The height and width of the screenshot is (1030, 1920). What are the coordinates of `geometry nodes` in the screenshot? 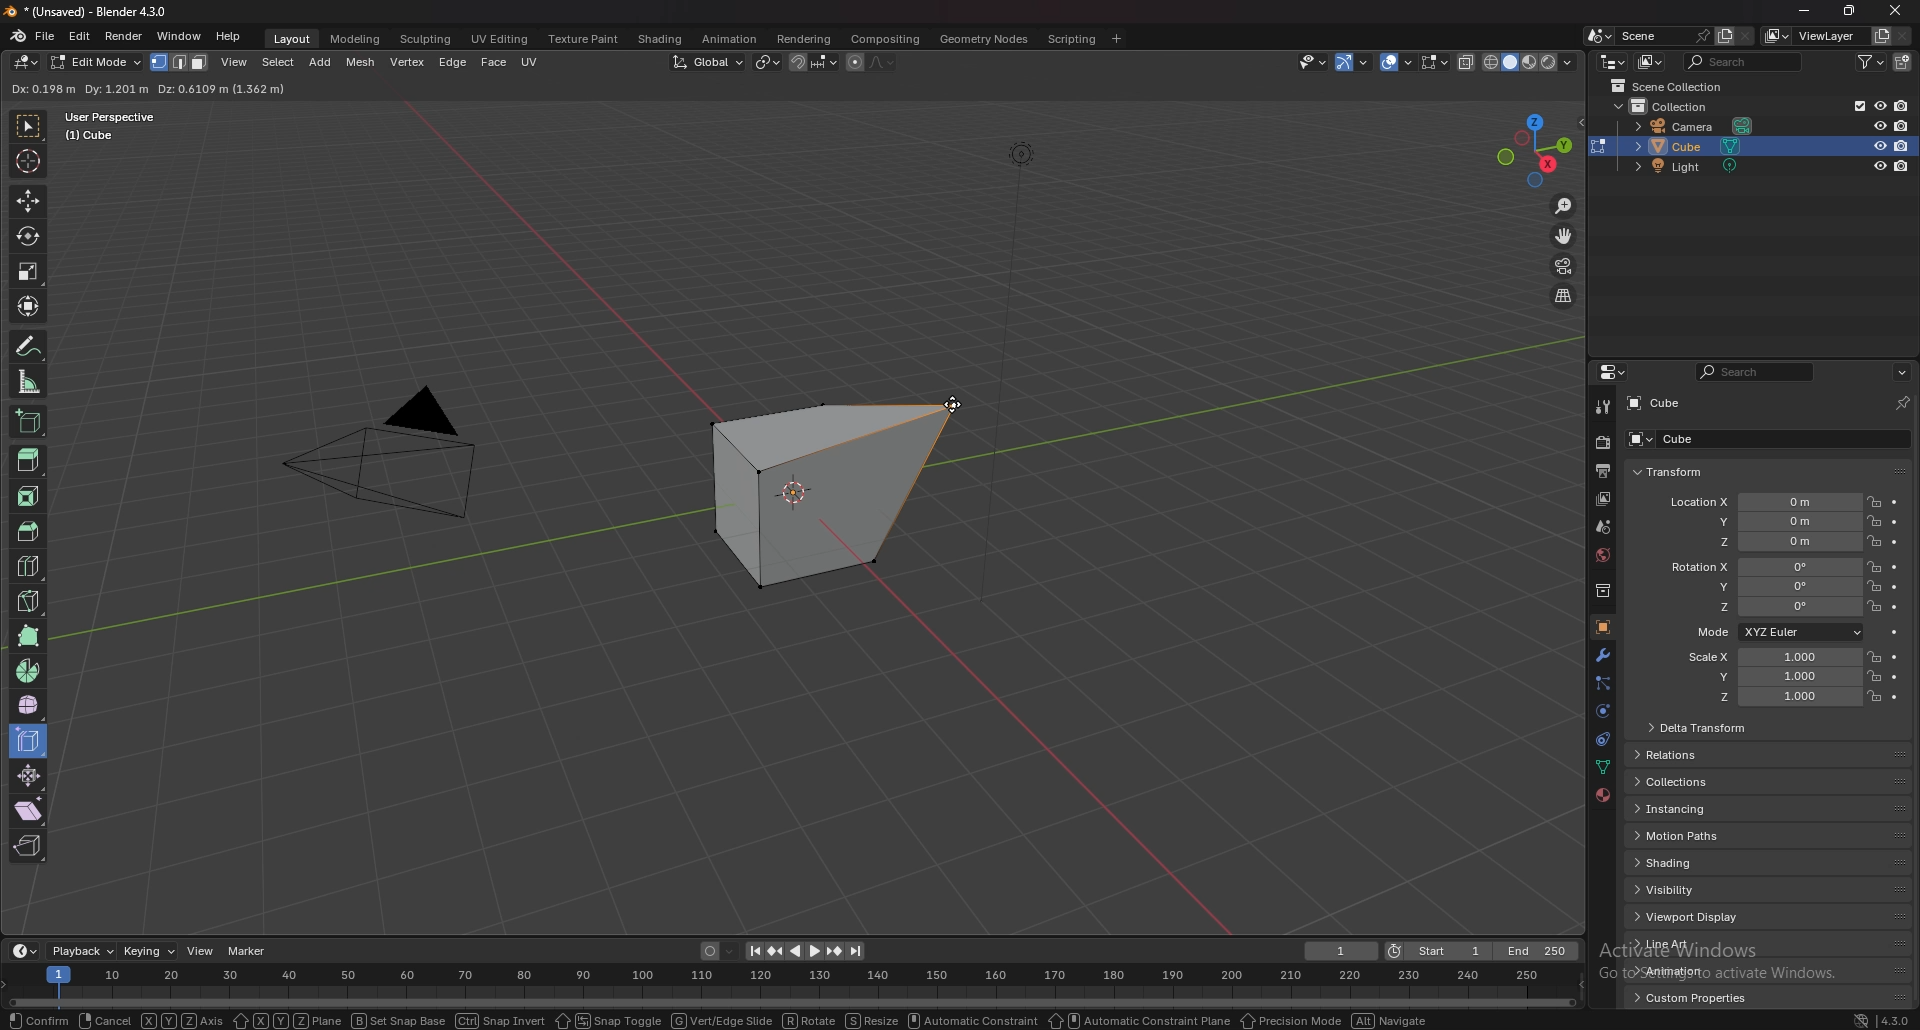 It's located at (983, 39).